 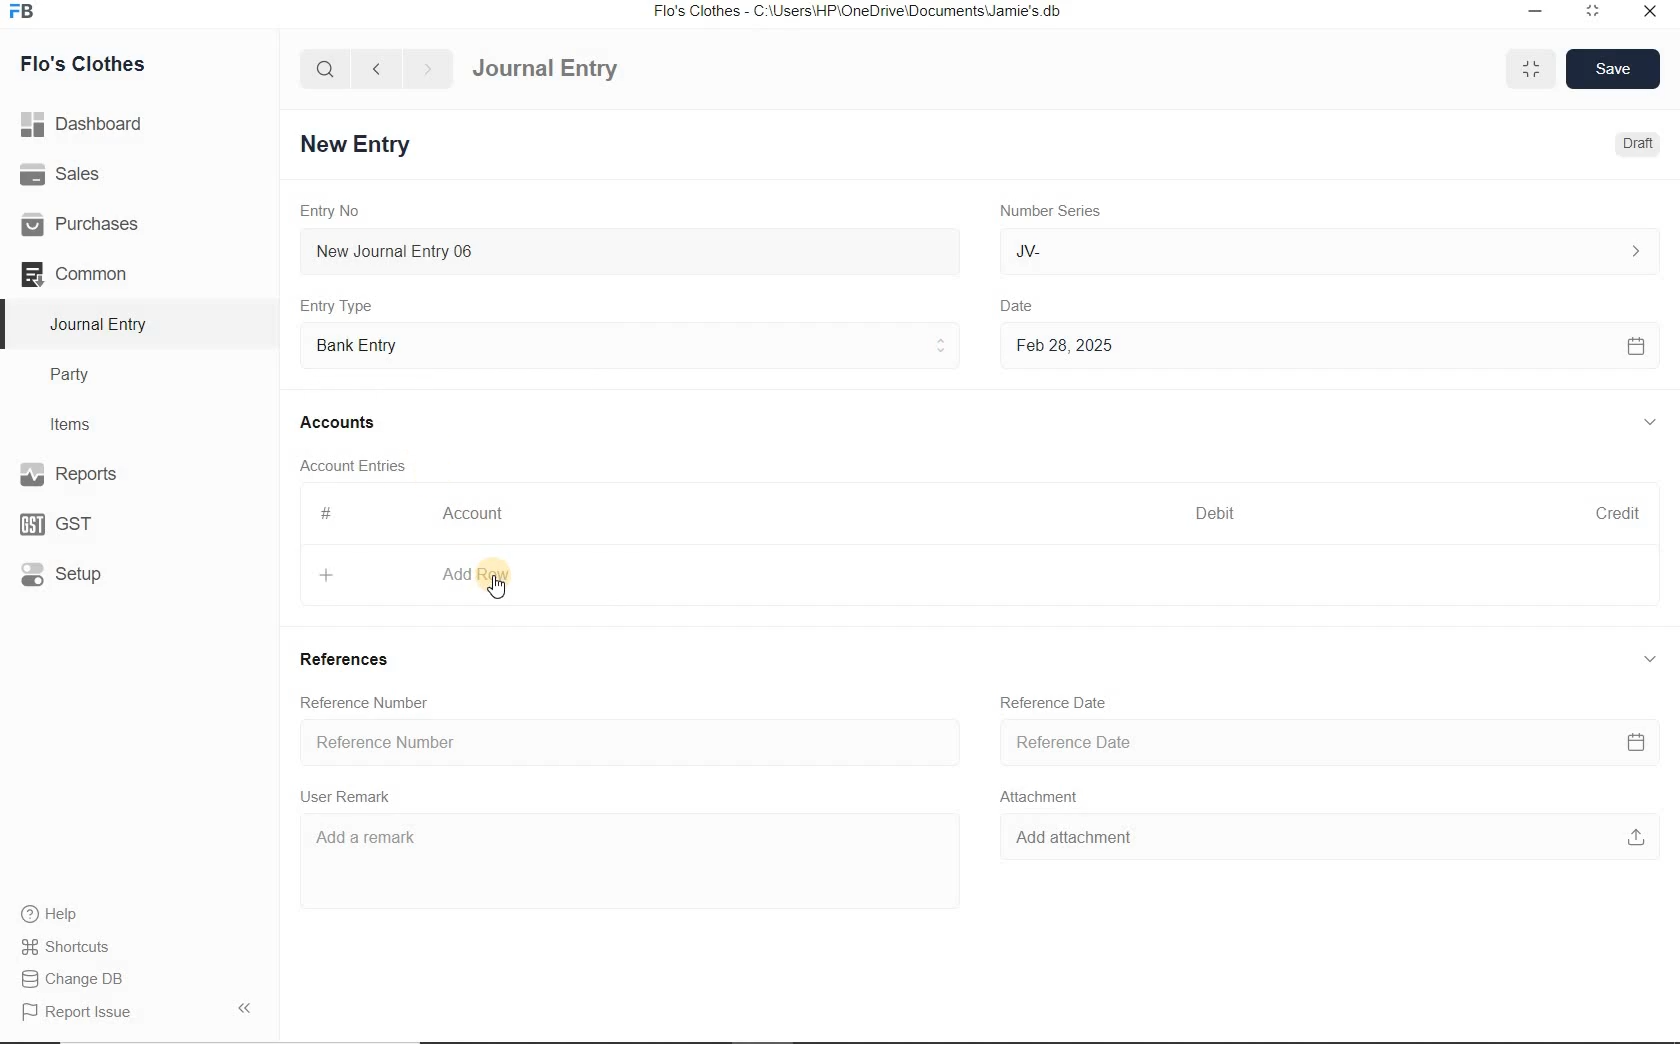 I want to click on JV, so click(x=1325, y=251).